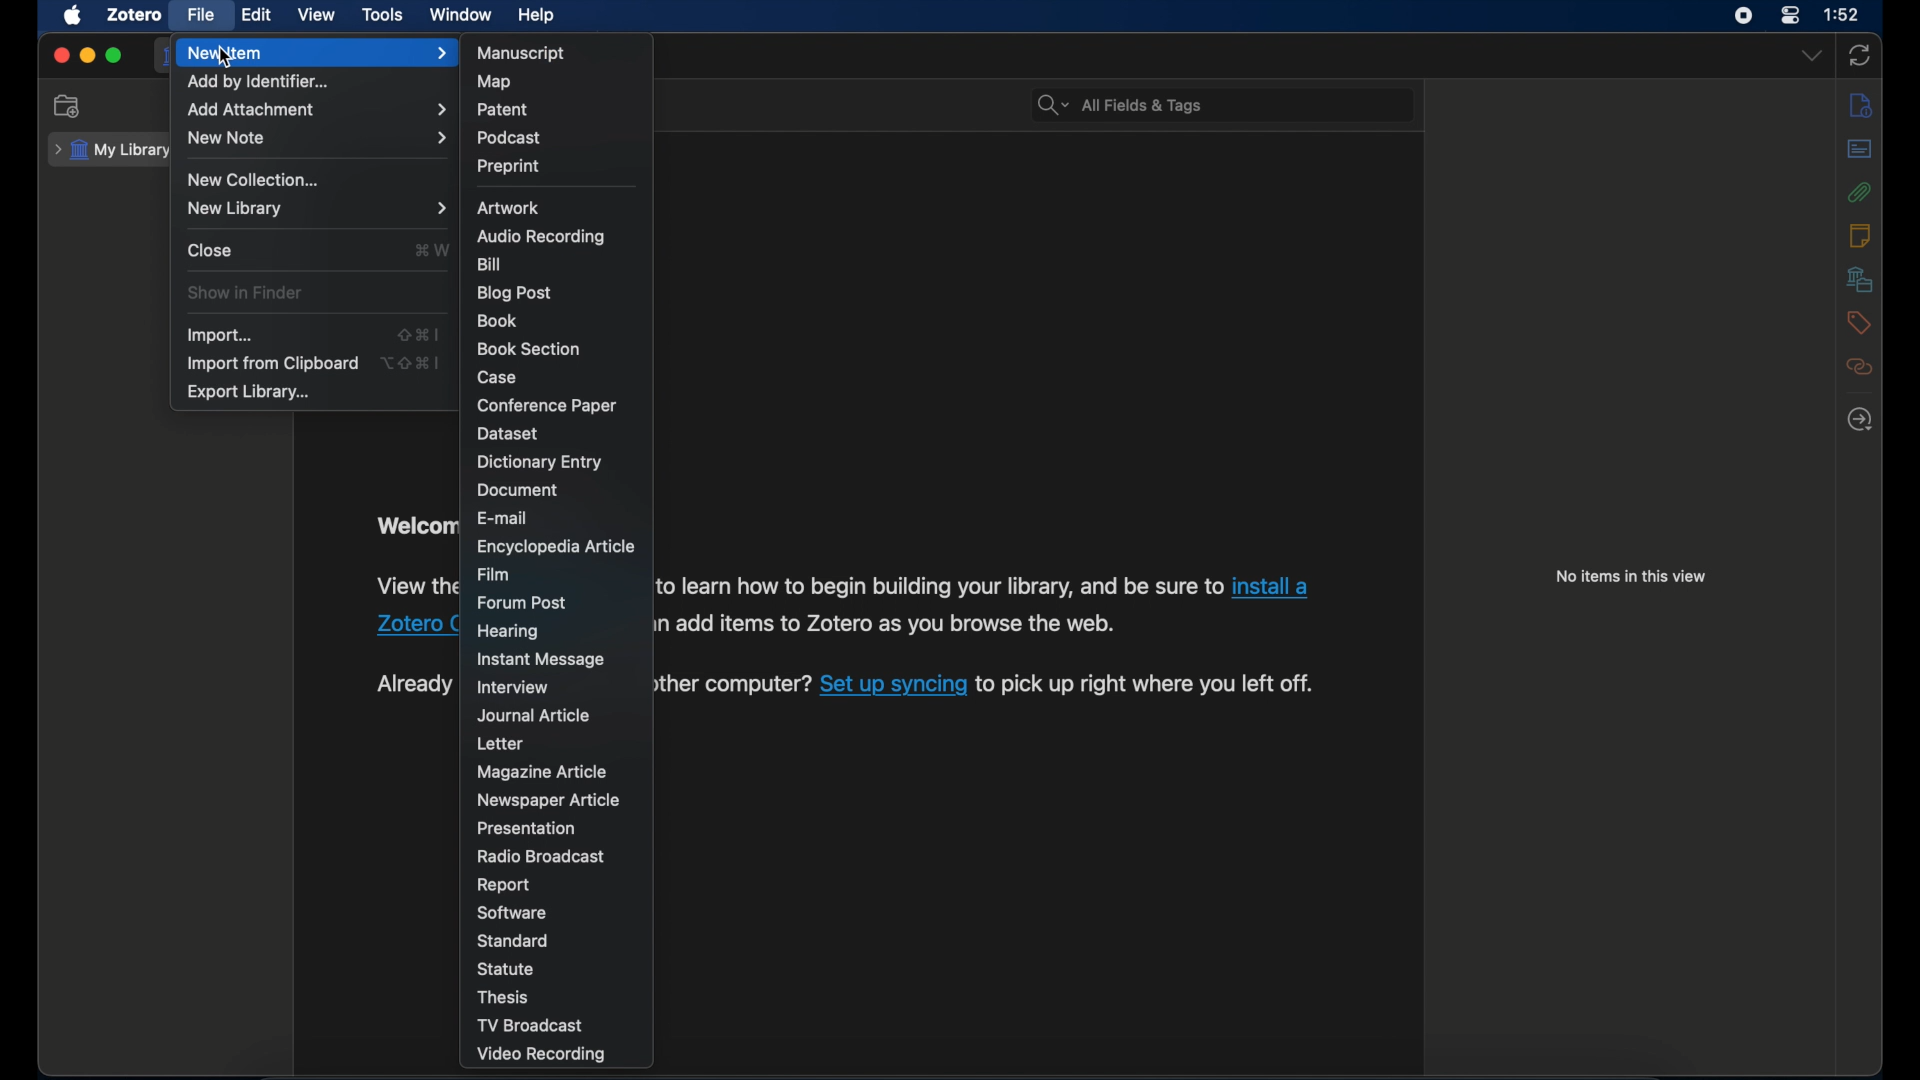  I want to click on patent, so click(502, 108).